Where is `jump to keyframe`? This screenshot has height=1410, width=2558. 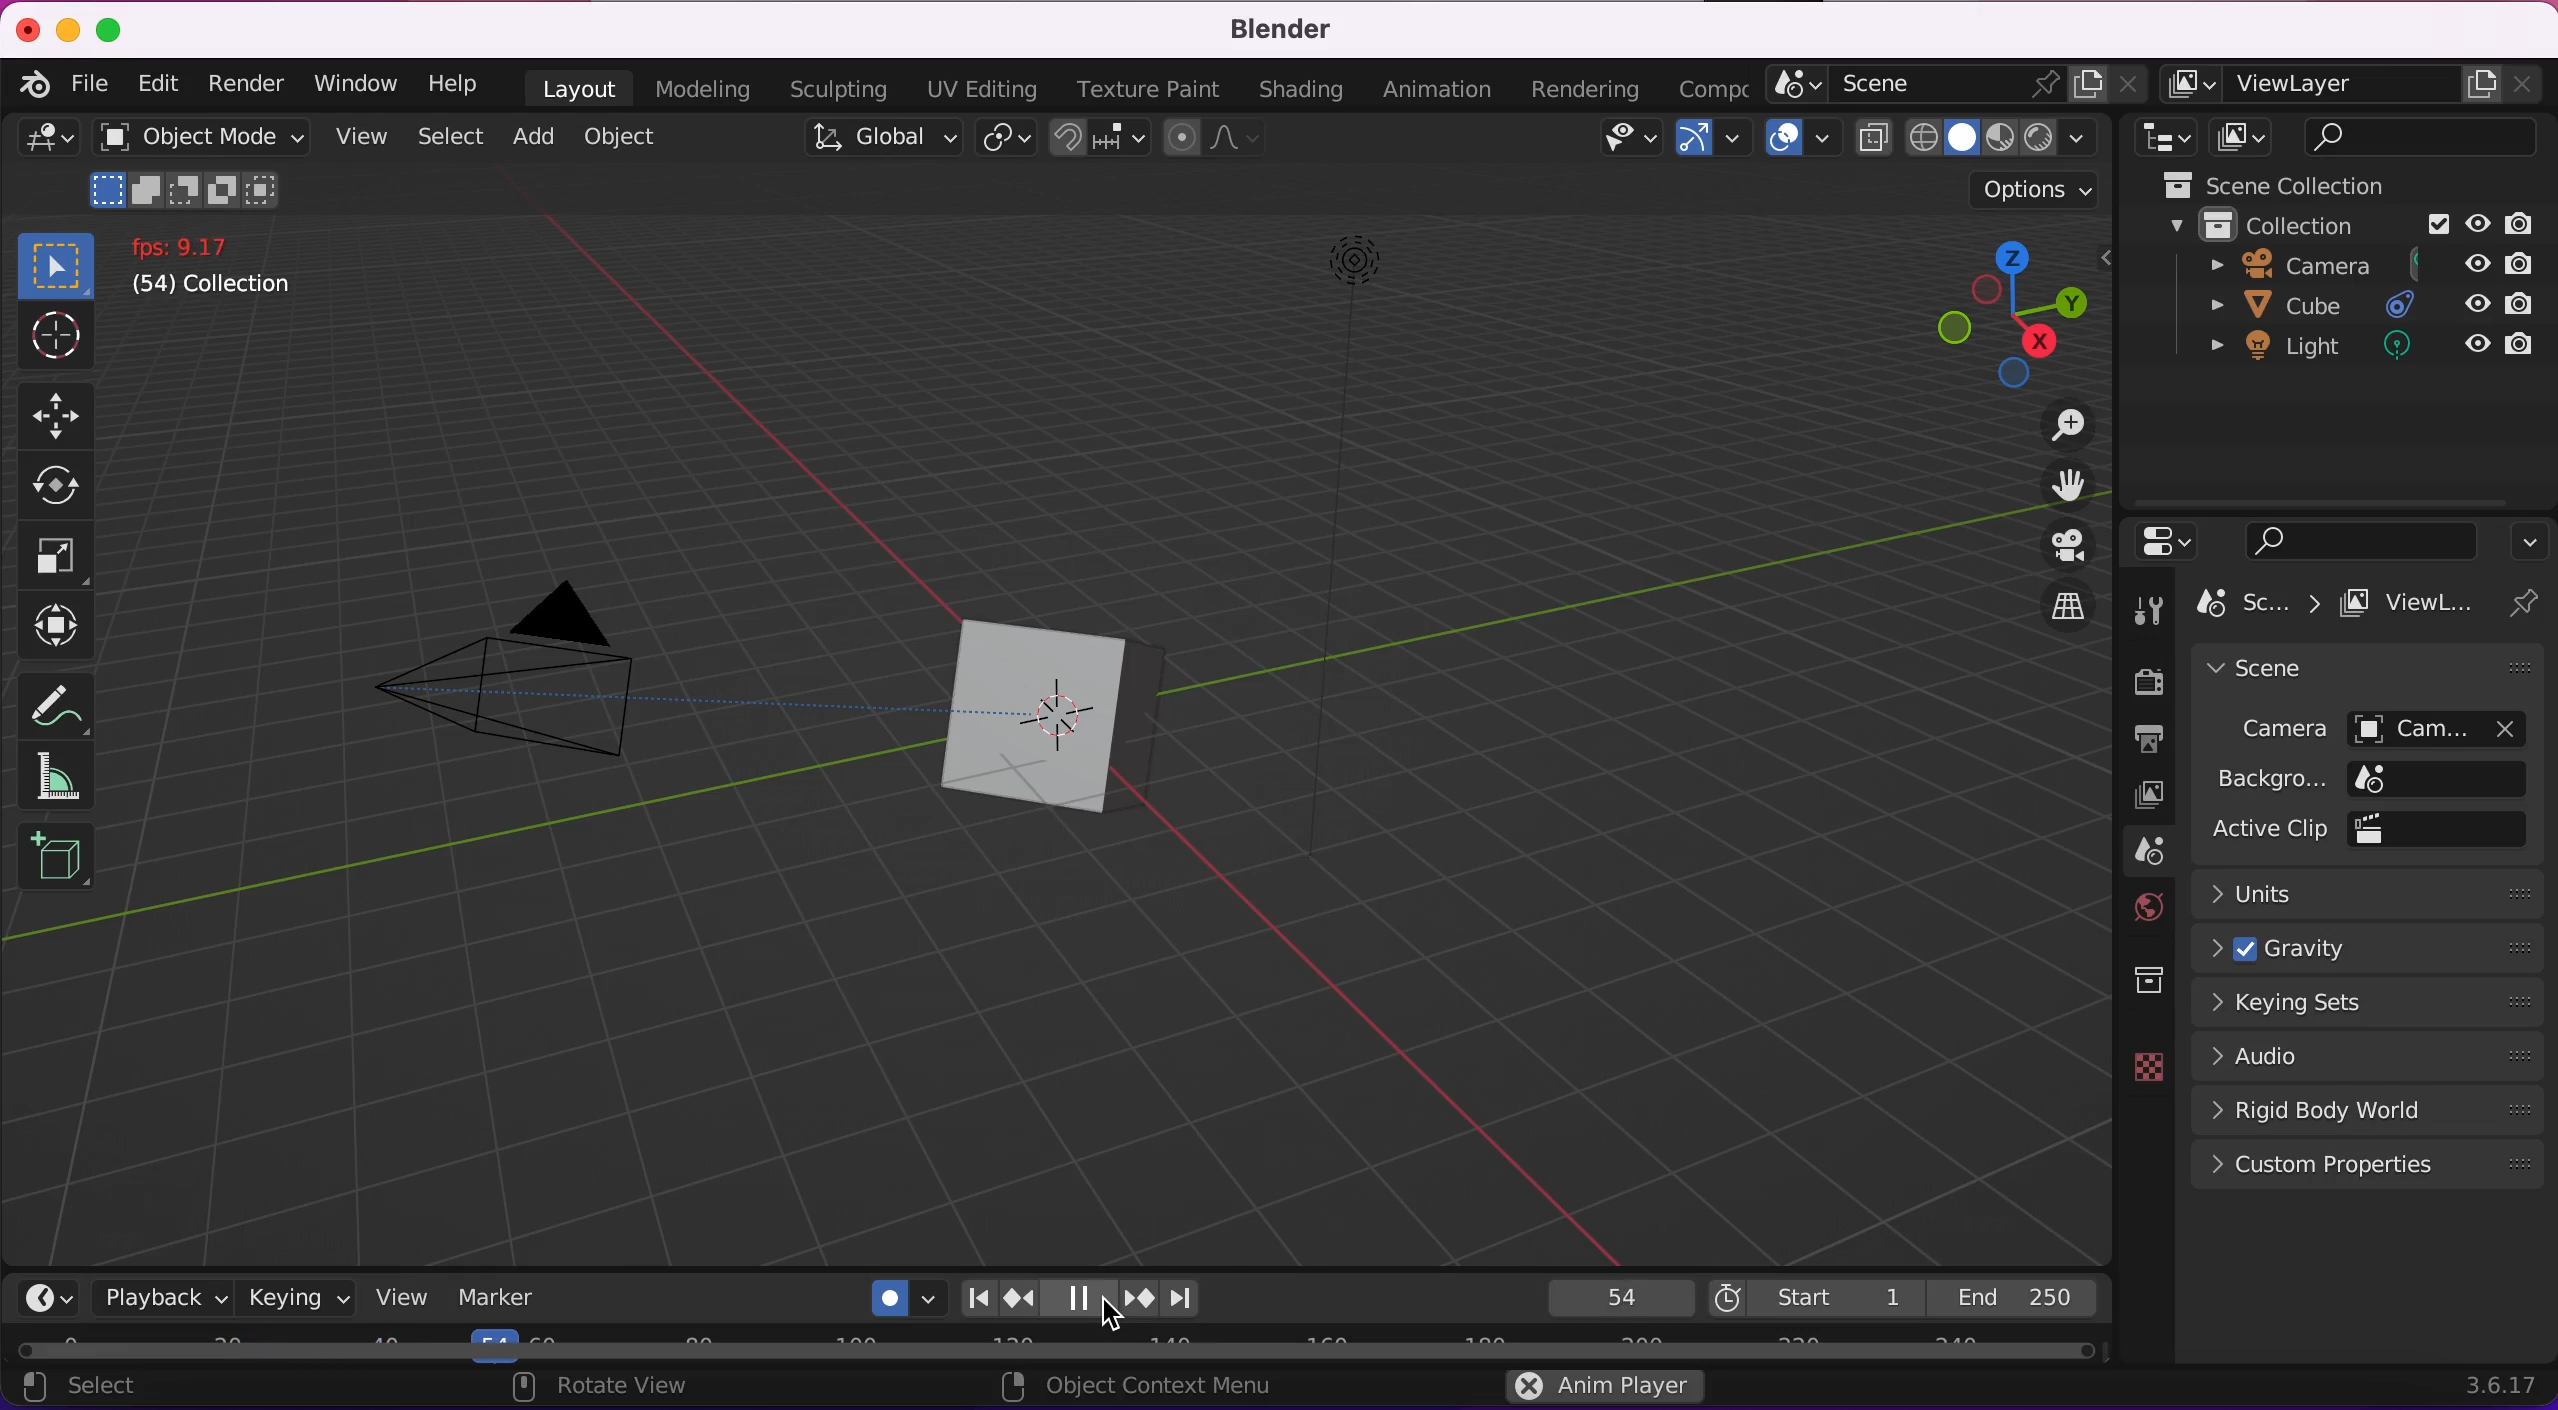 jump to keyframe is located at coordinates (1020, 1299).